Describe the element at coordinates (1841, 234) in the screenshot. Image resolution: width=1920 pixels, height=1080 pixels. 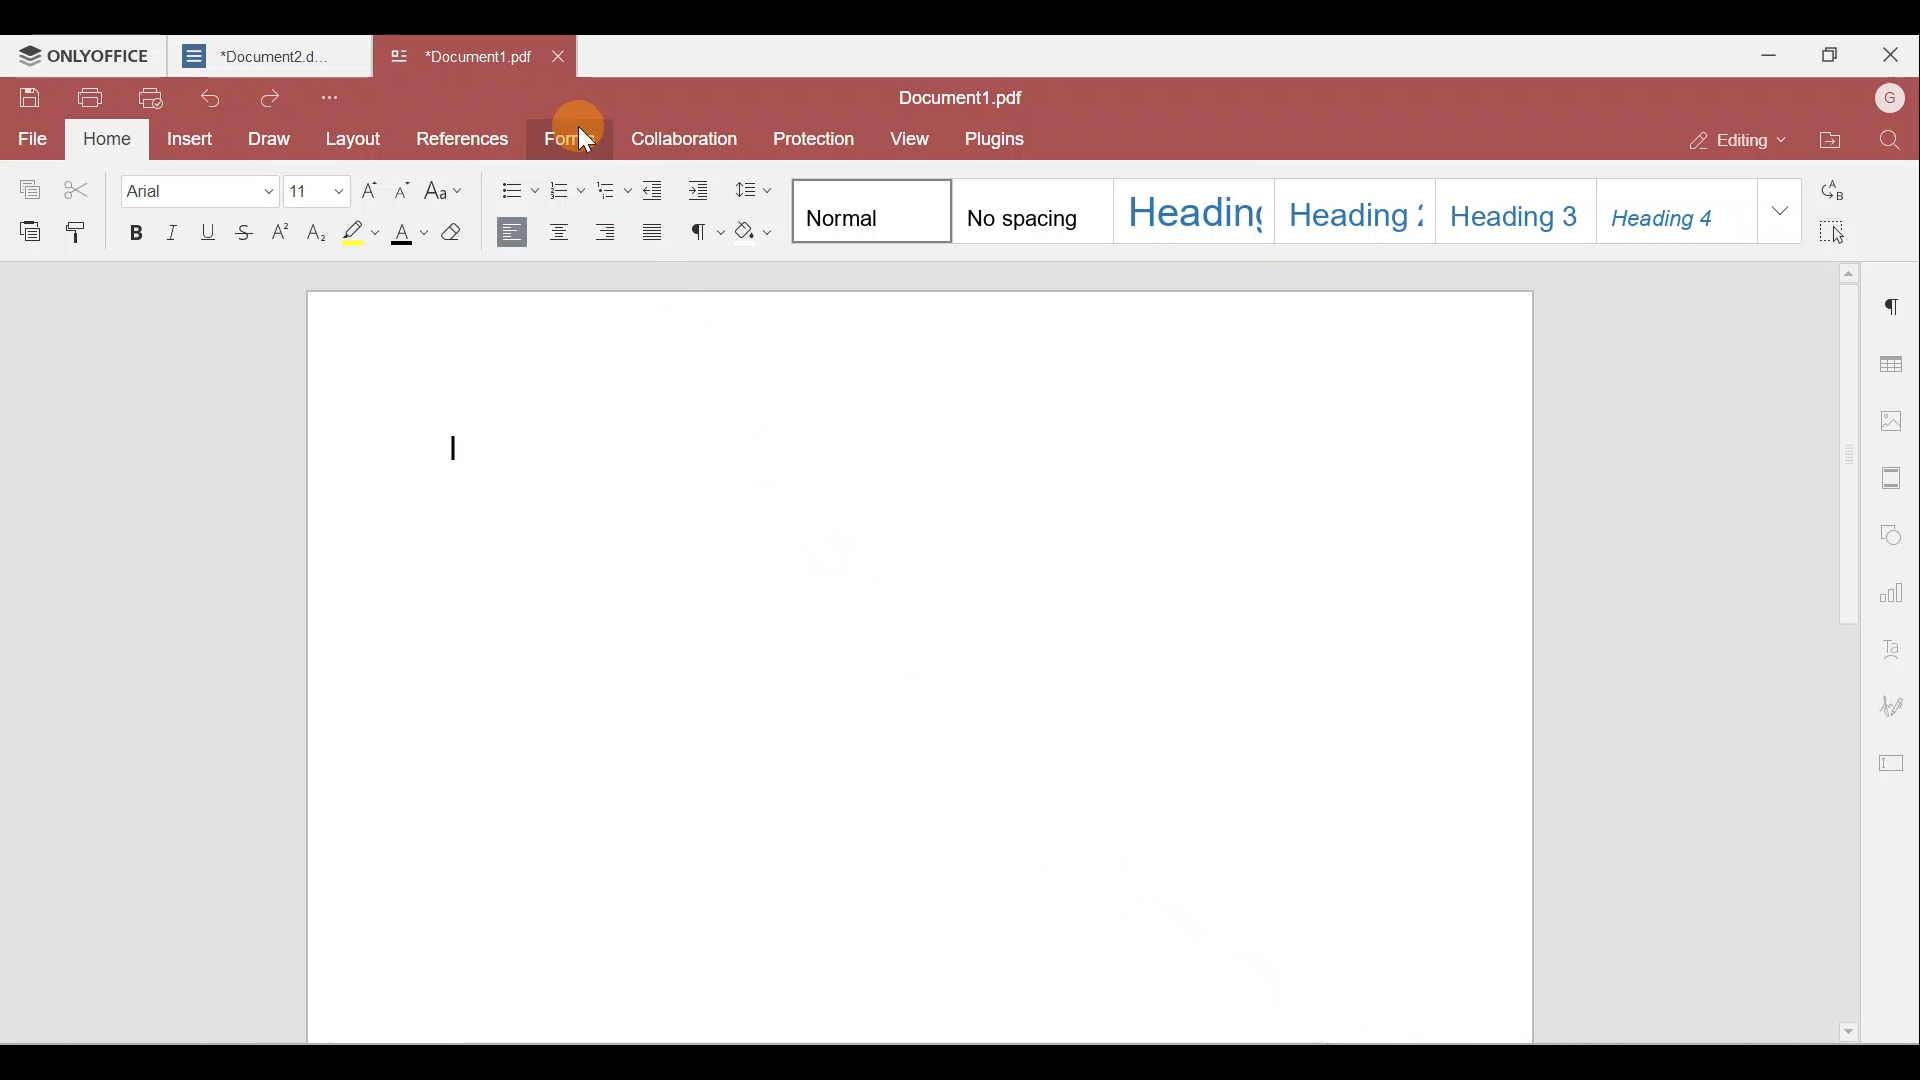
I see `Select all` at that location.